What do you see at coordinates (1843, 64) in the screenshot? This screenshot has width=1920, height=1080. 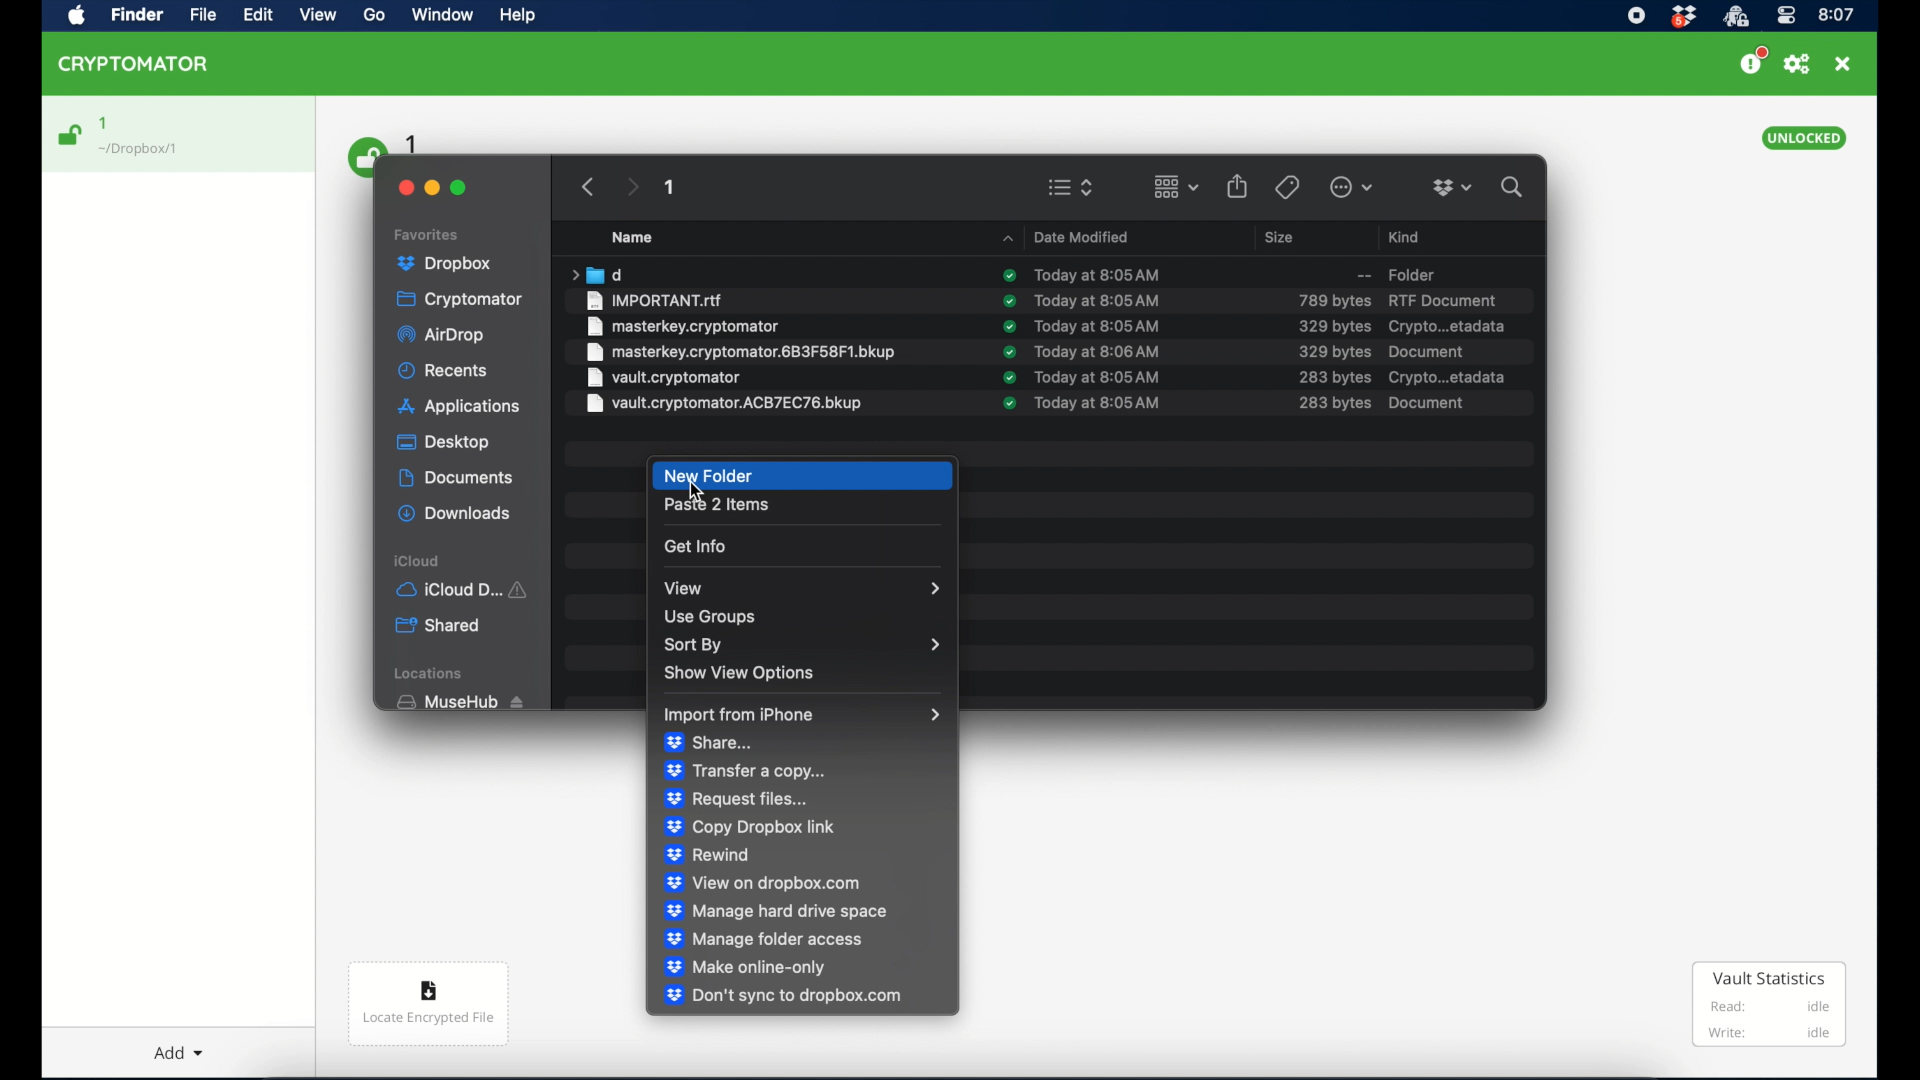 I see `close` at bounding box center [1843, 64].